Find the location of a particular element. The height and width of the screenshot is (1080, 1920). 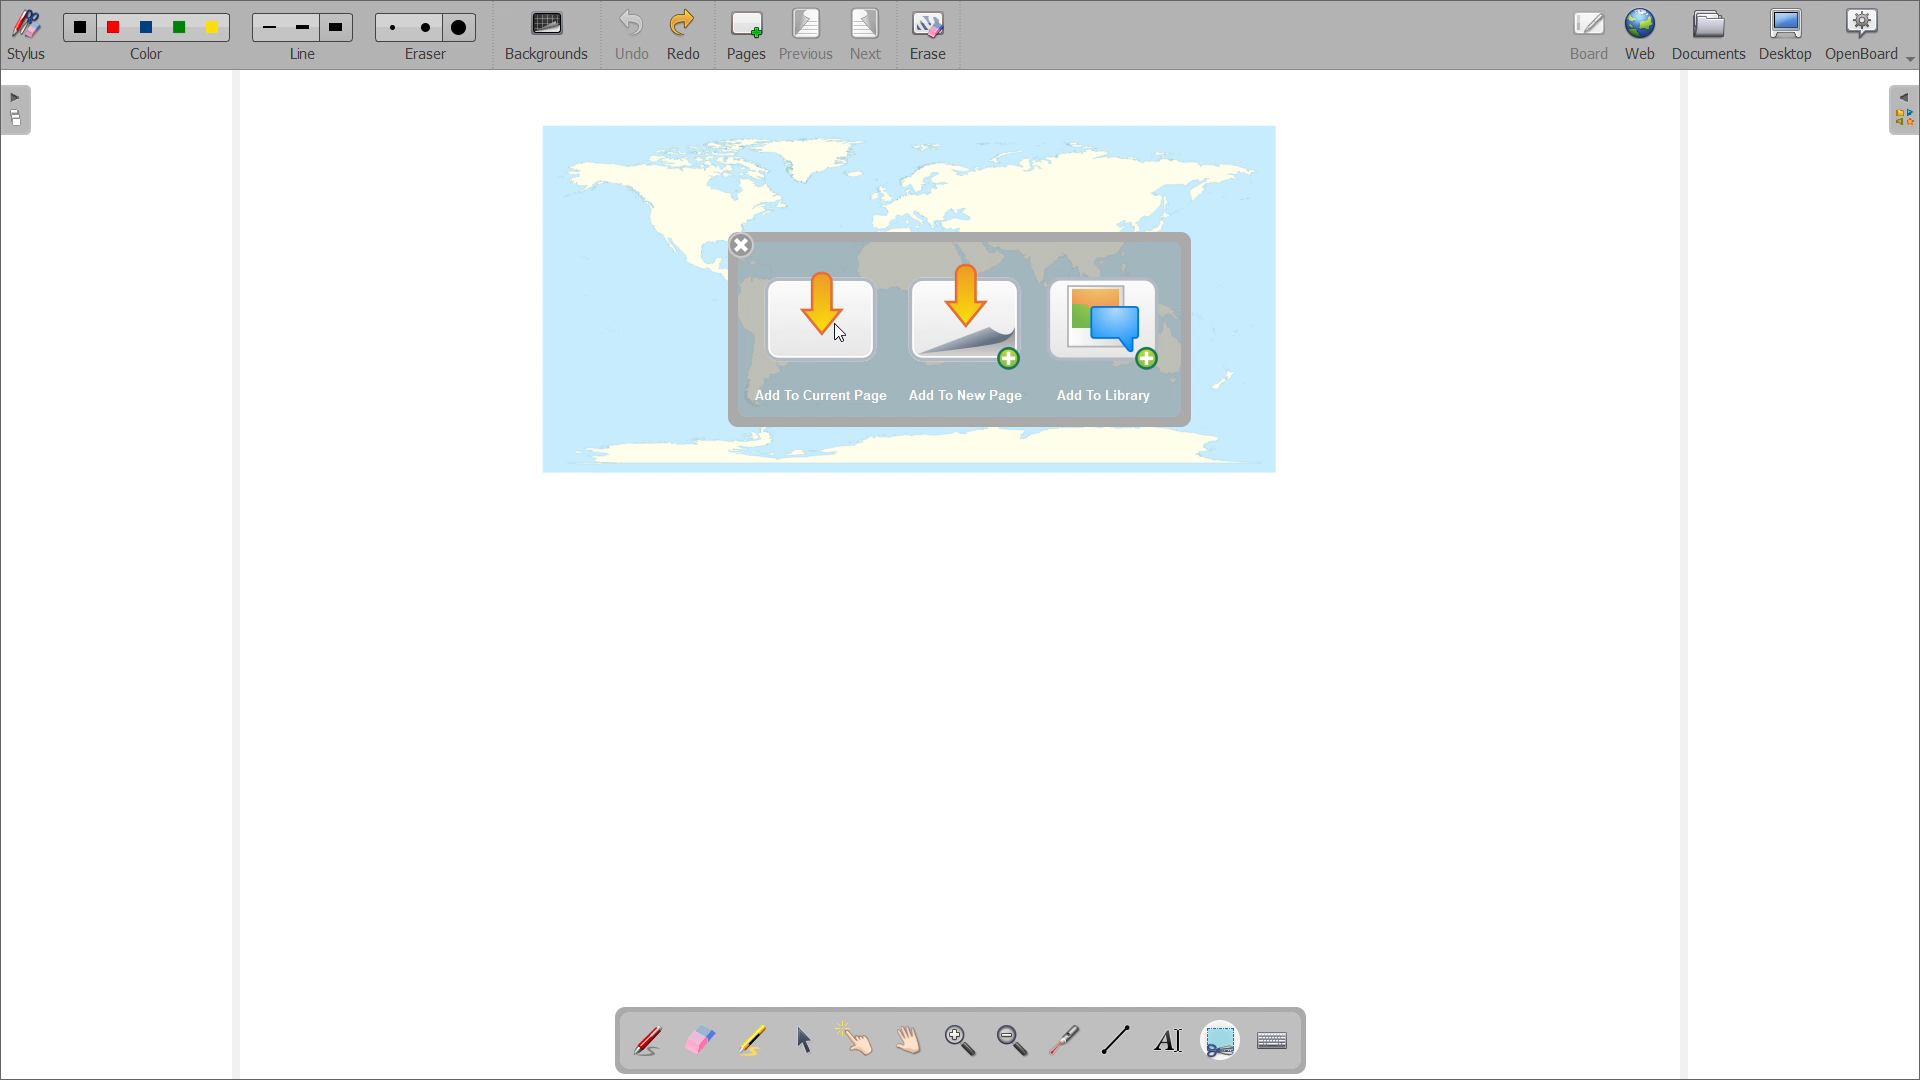

previous page is located at coordinates (806, 34).